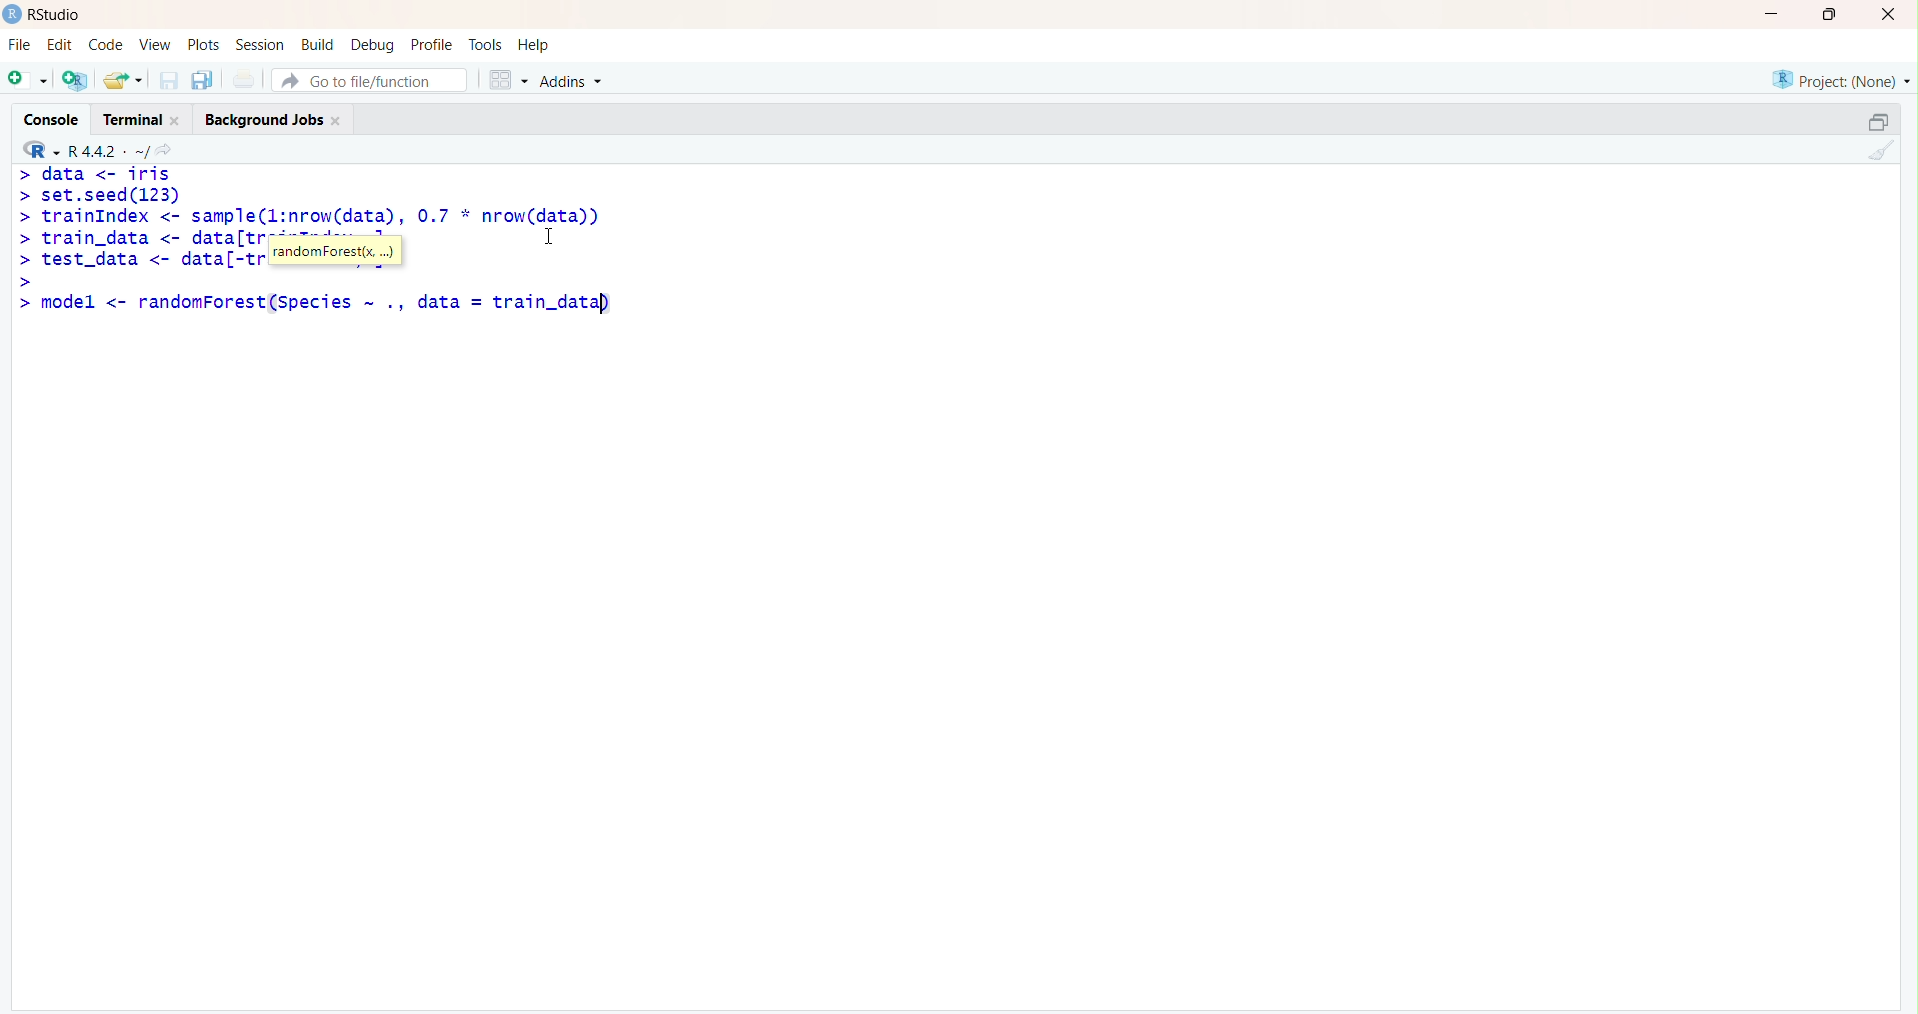 This screenshot has width=1918, height=1014. Describe the element at coordinates (19, 44) in the screenshot. I see `File` at that location.